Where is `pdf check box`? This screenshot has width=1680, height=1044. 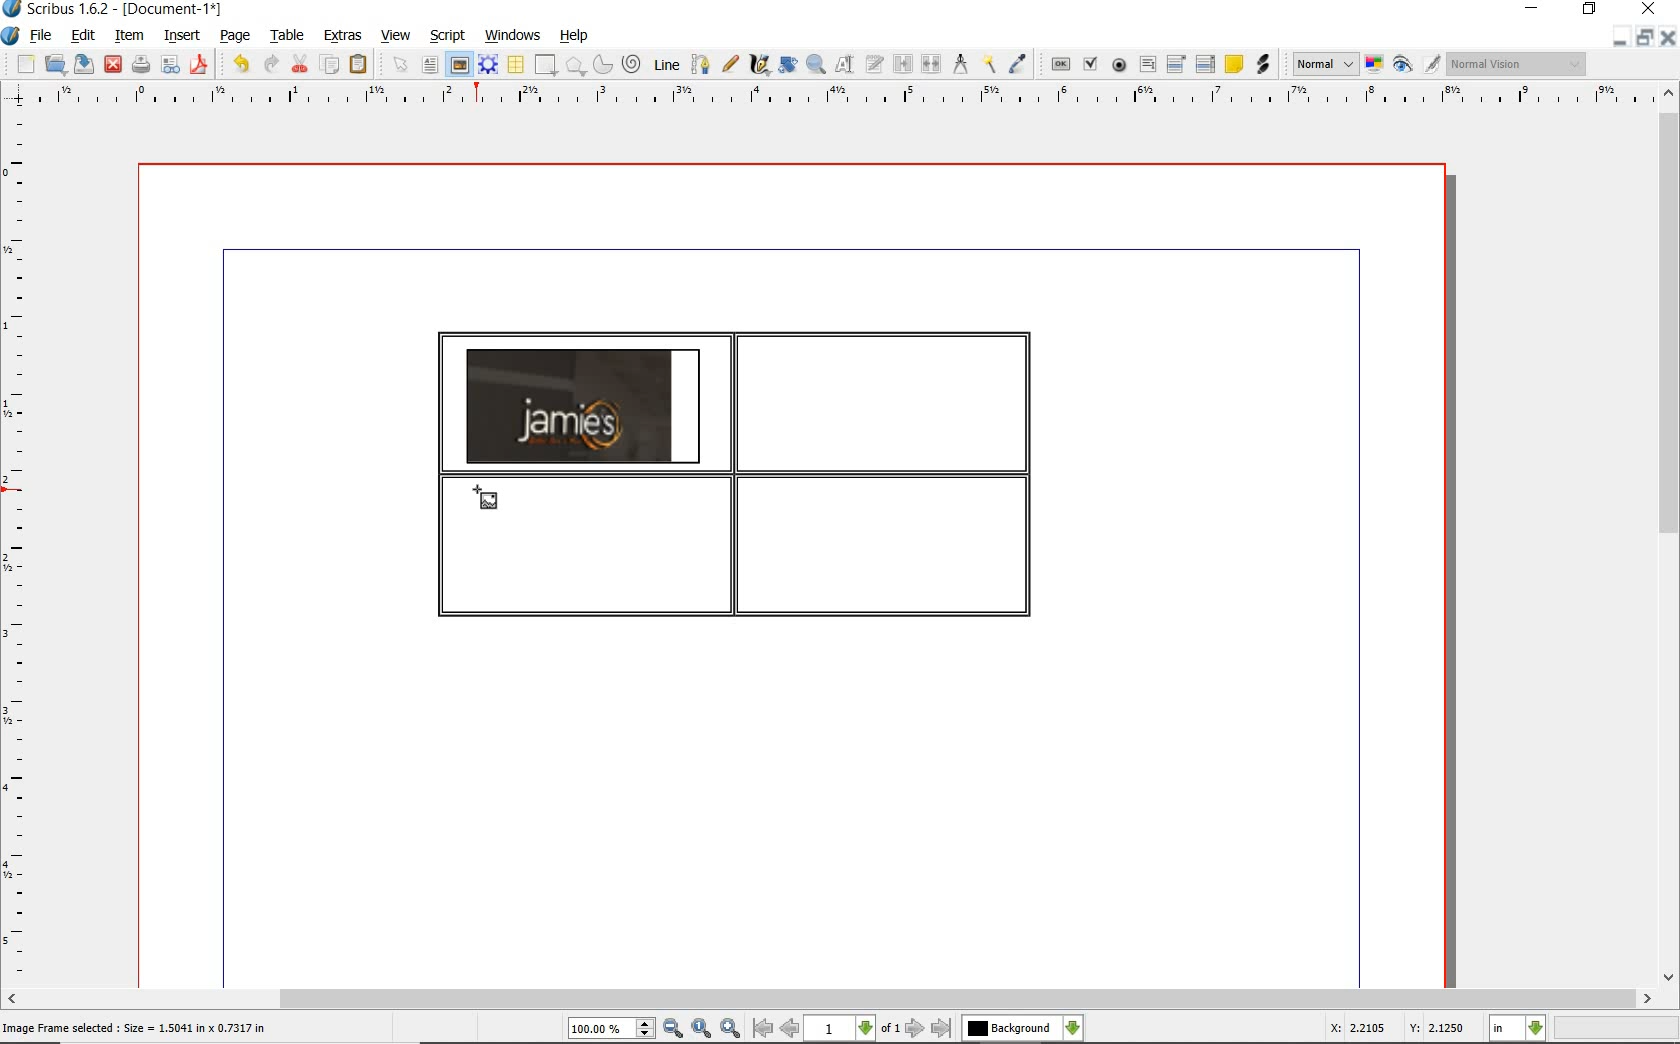 pdf check box is located at coordinates (1093, 66).